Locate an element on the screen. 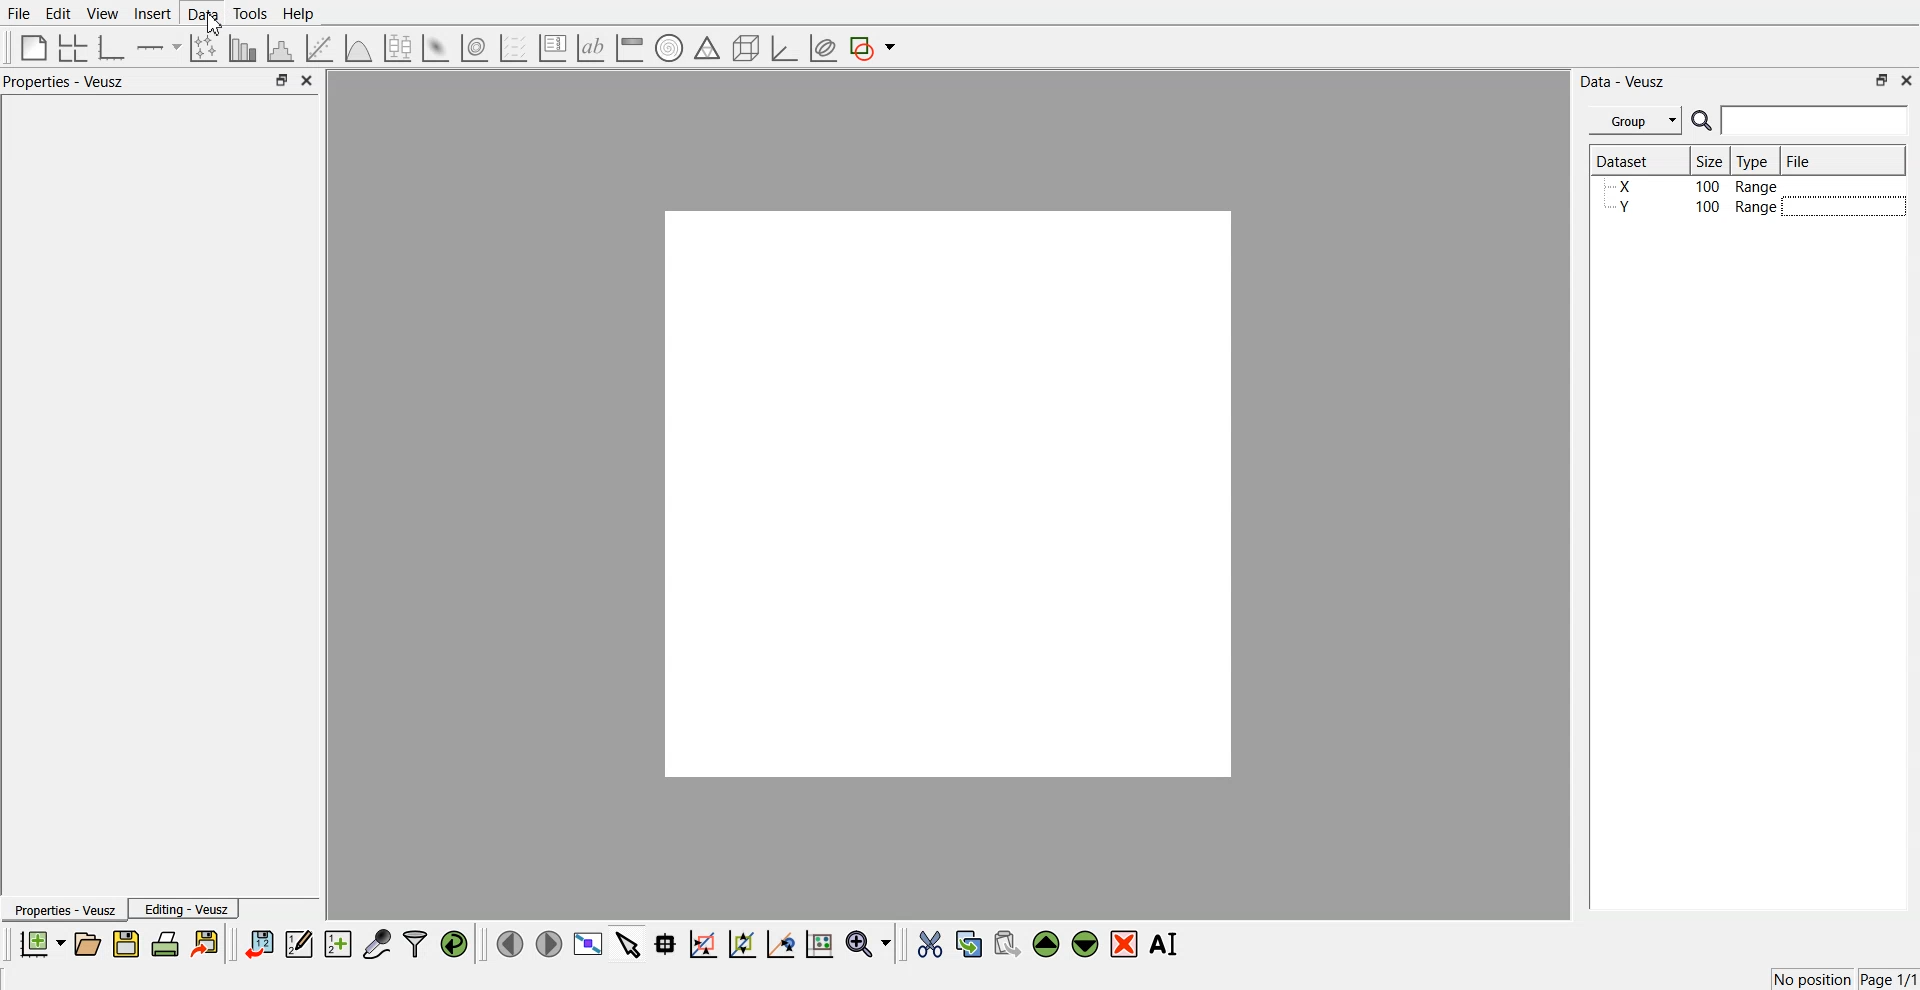  Text label is located at coordinates (591, 48).